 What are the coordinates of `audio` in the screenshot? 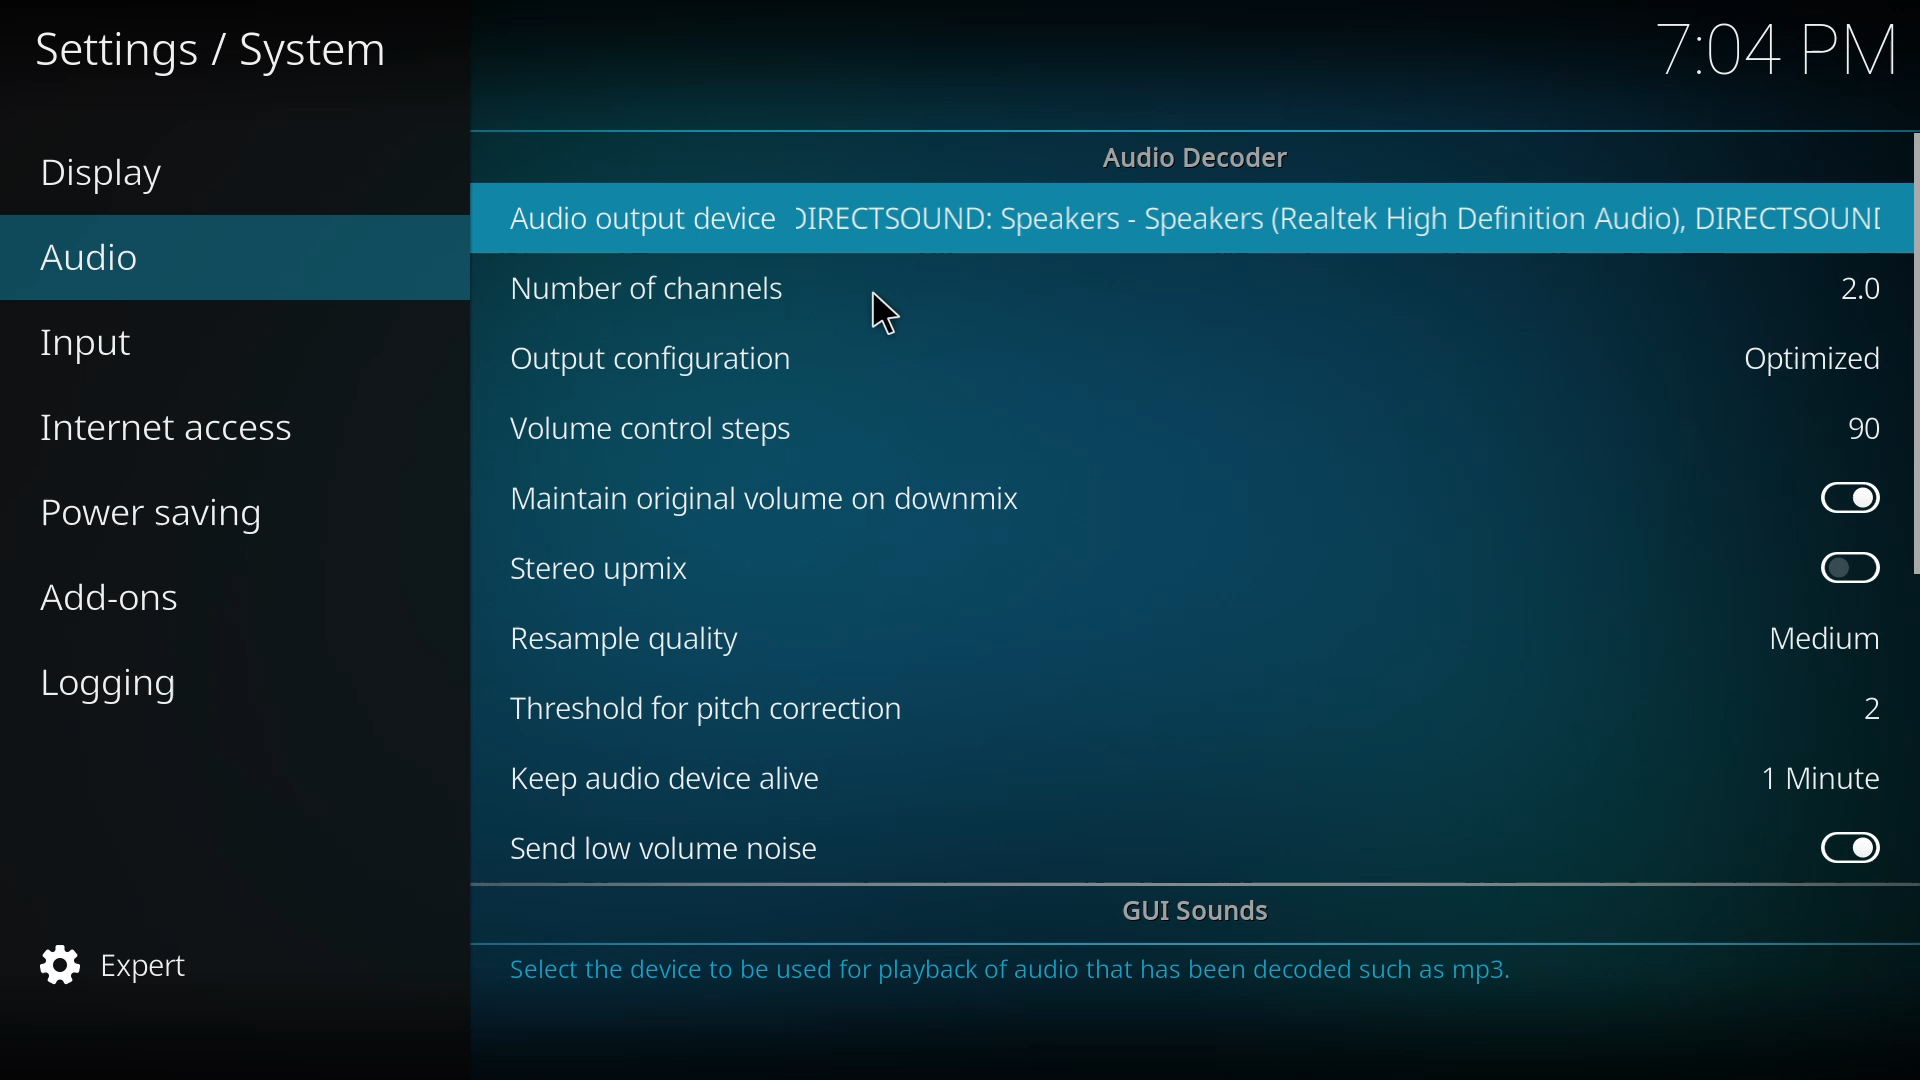 It's located at (92, 256).